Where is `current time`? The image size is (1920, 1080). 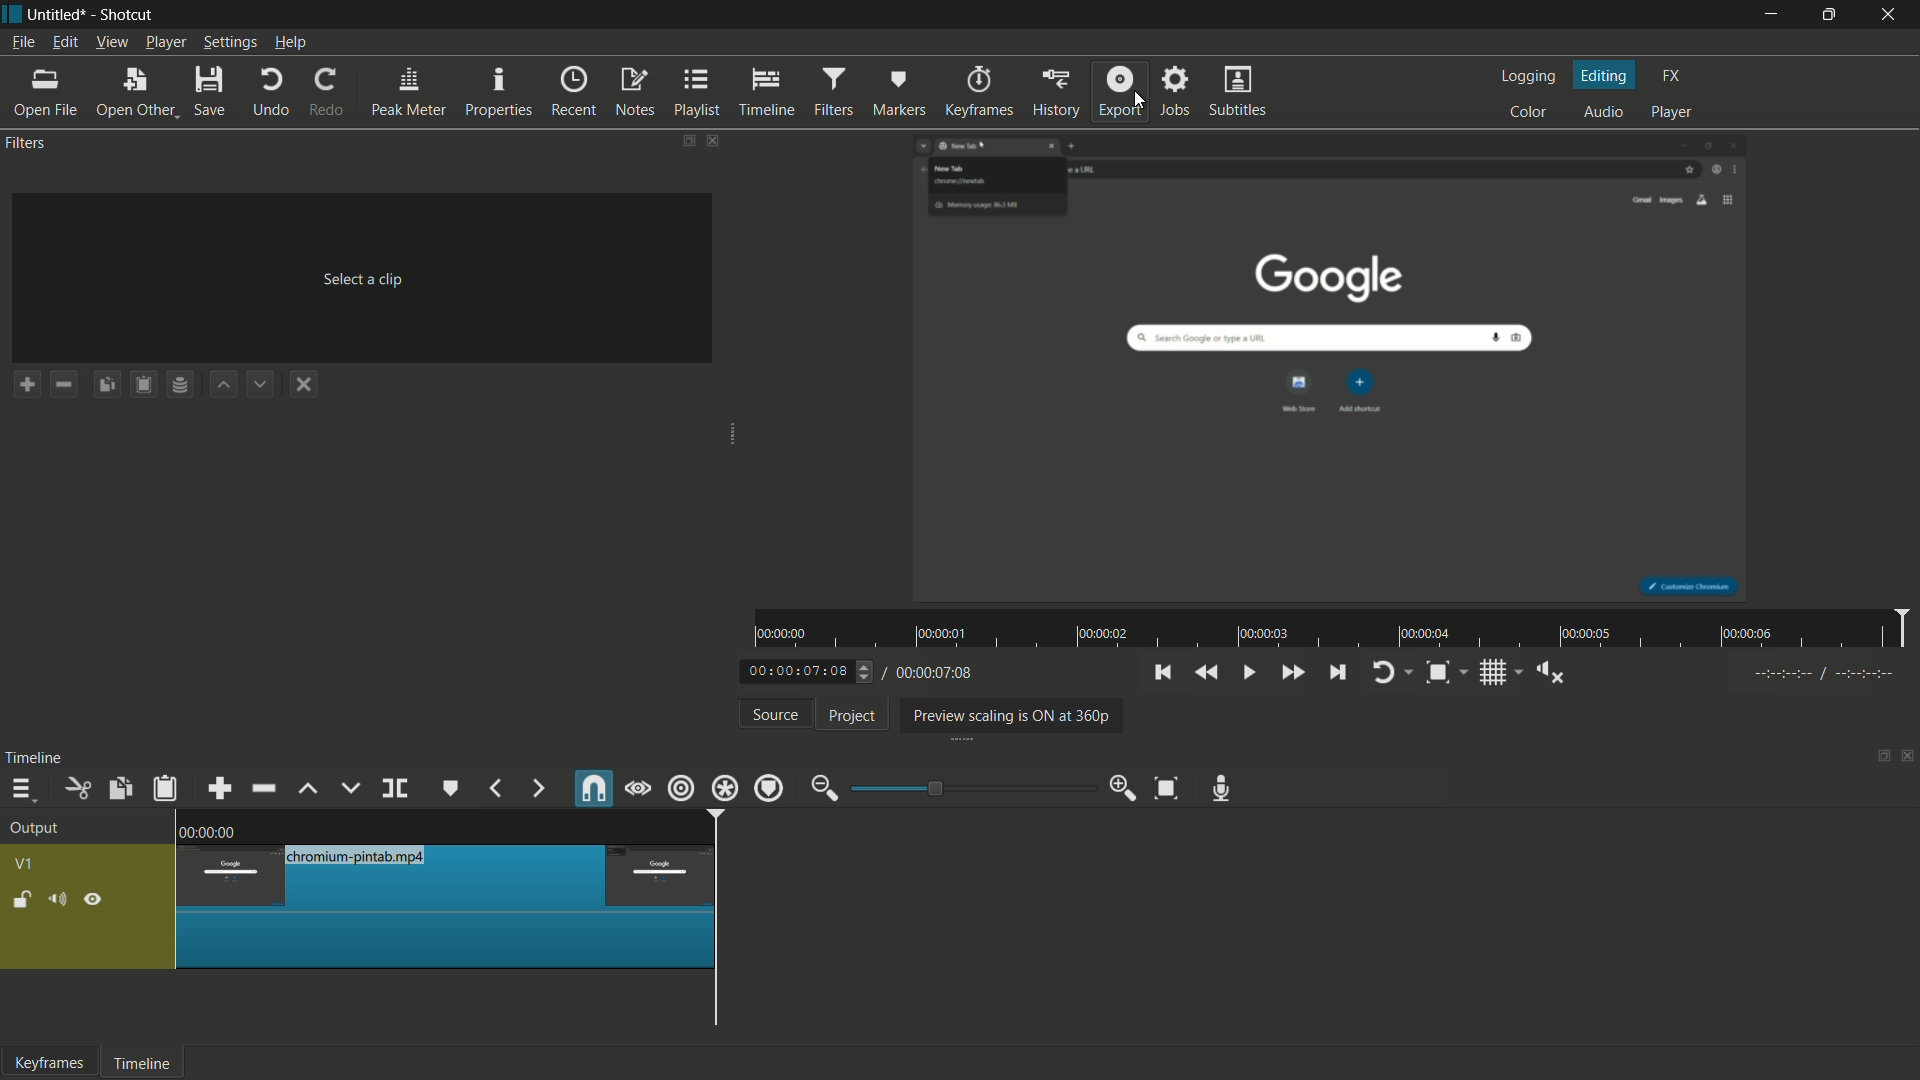
current time is located at coordinates (800, 673).